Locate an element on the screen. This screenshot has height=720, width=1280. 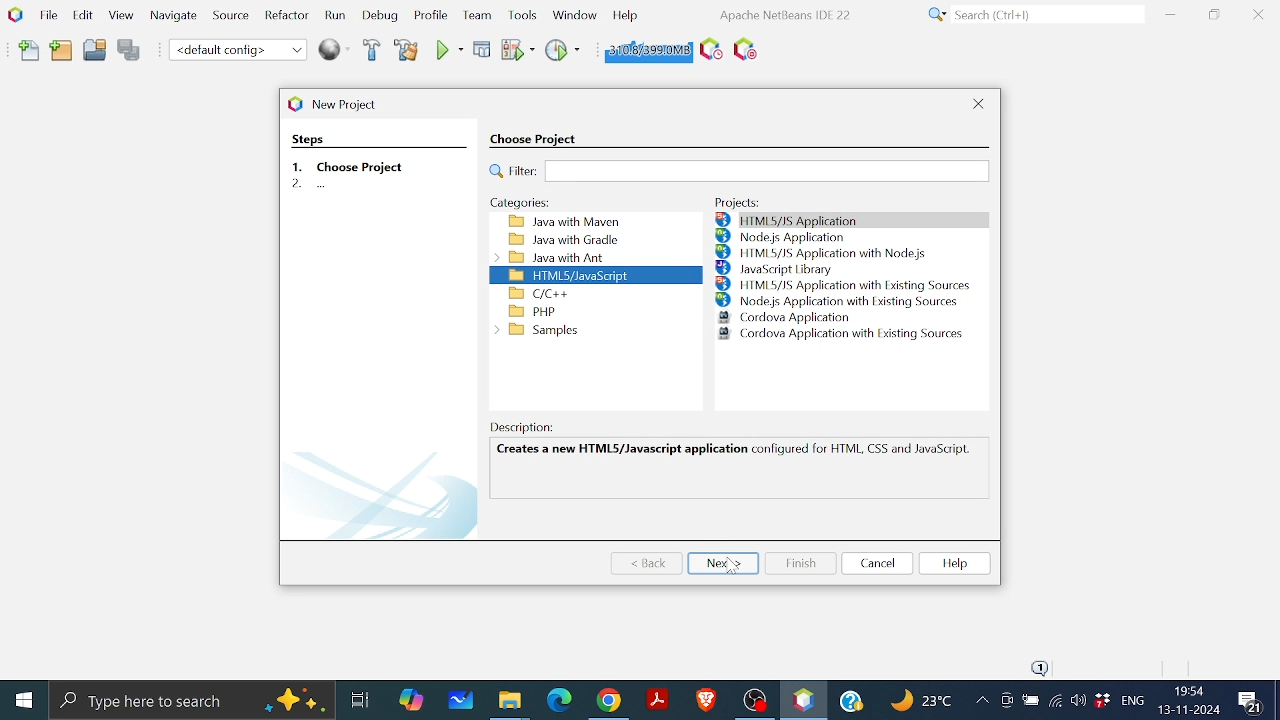
Minimize is located at coordinates (1170, 14).